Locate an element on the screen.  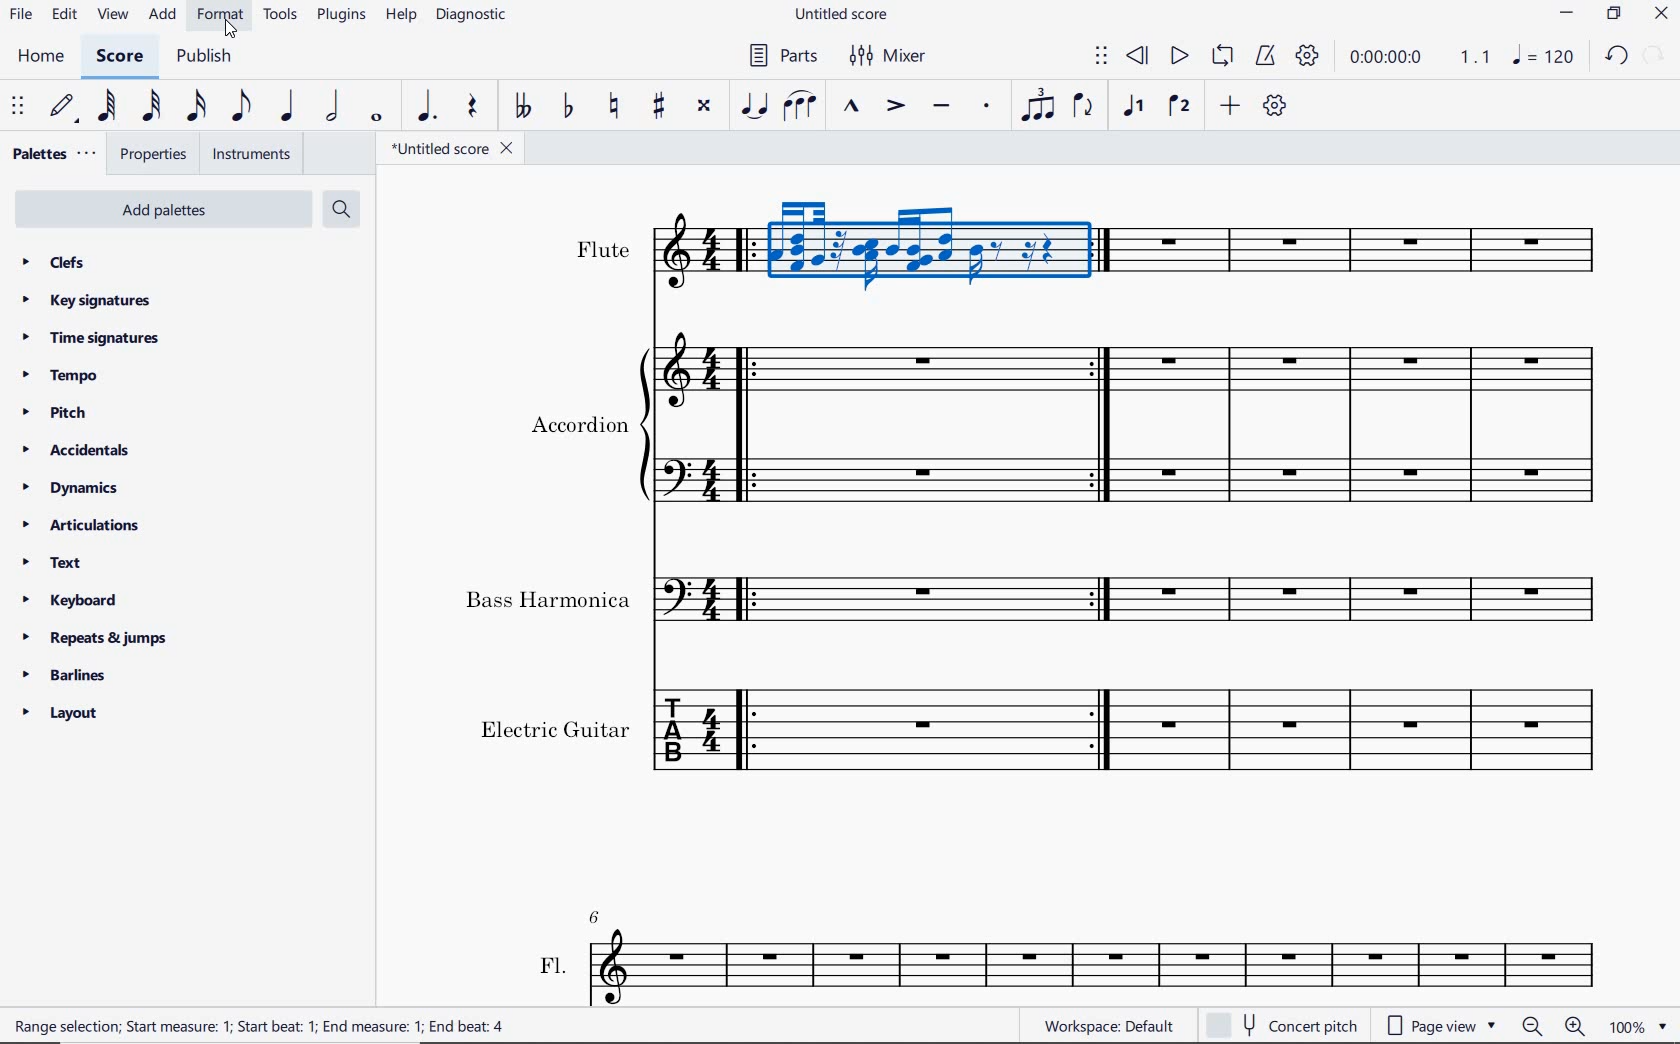
Instrument: Electric guitar is located at coordinates (1046, 729).